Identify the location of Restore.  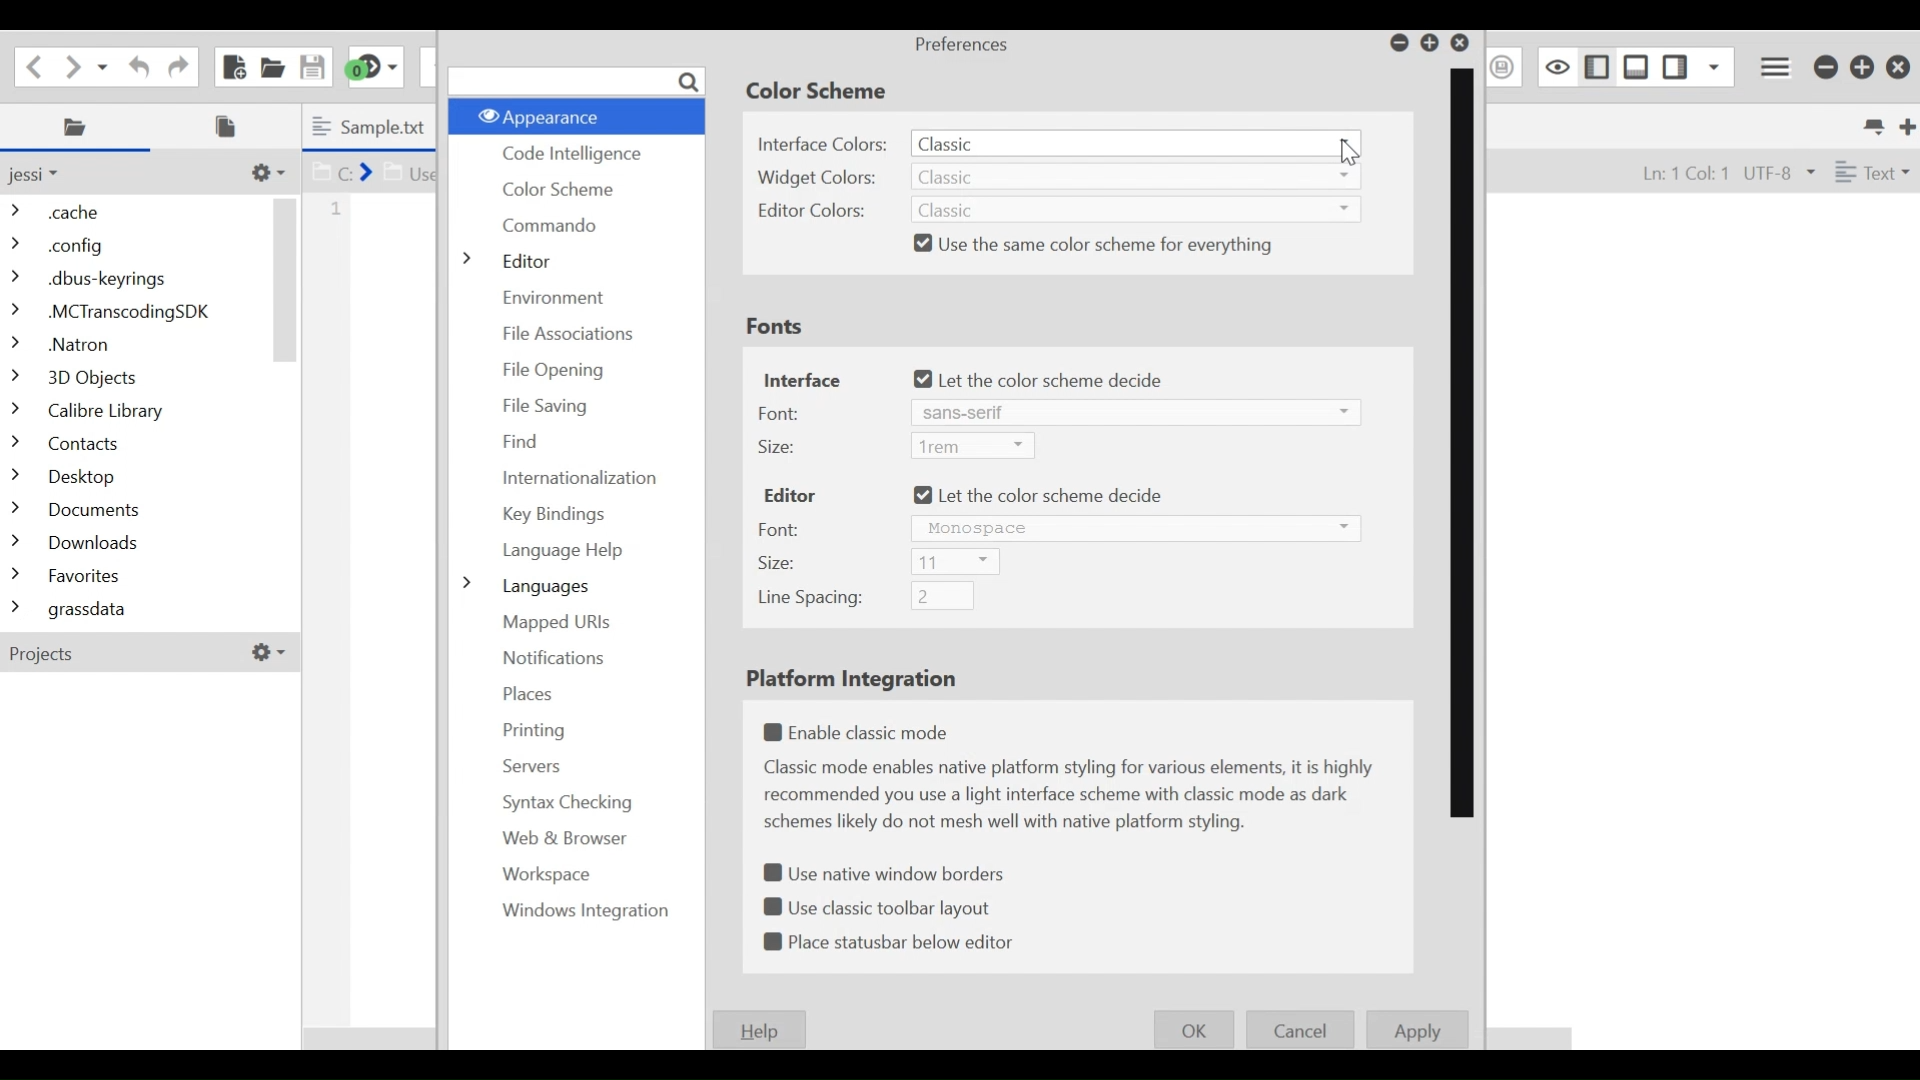
(1863, 67).